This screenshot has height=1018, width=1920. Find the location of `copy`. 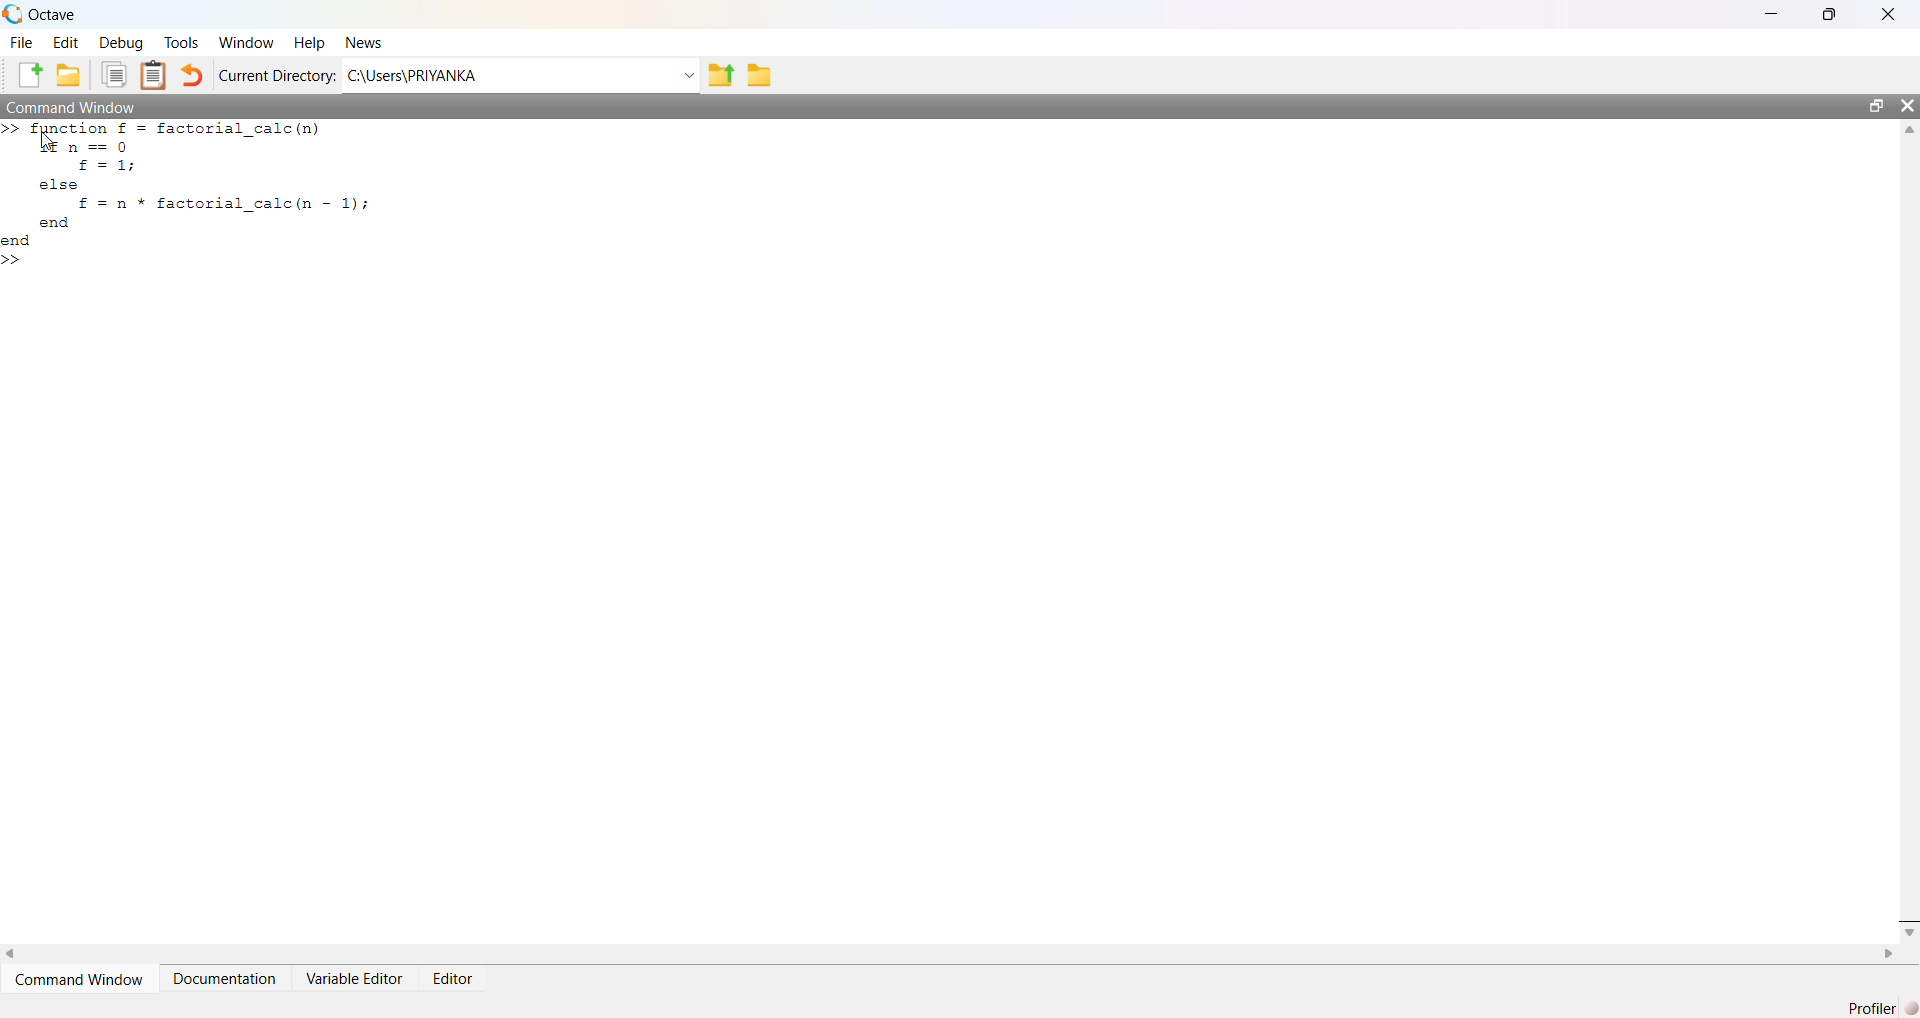

copy is located at coordinates (114, 73).